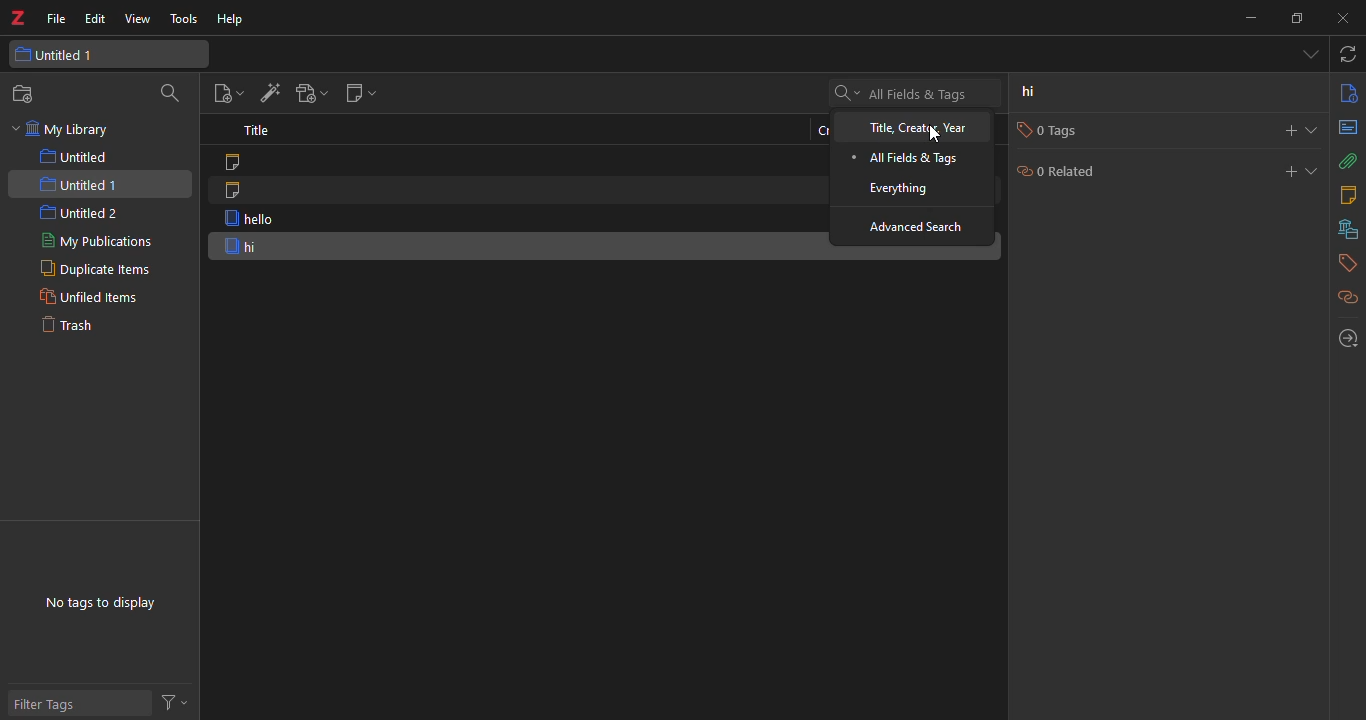  Describe the element at coordinates (1291, 128) in the screenshot. I see `add` at that location.